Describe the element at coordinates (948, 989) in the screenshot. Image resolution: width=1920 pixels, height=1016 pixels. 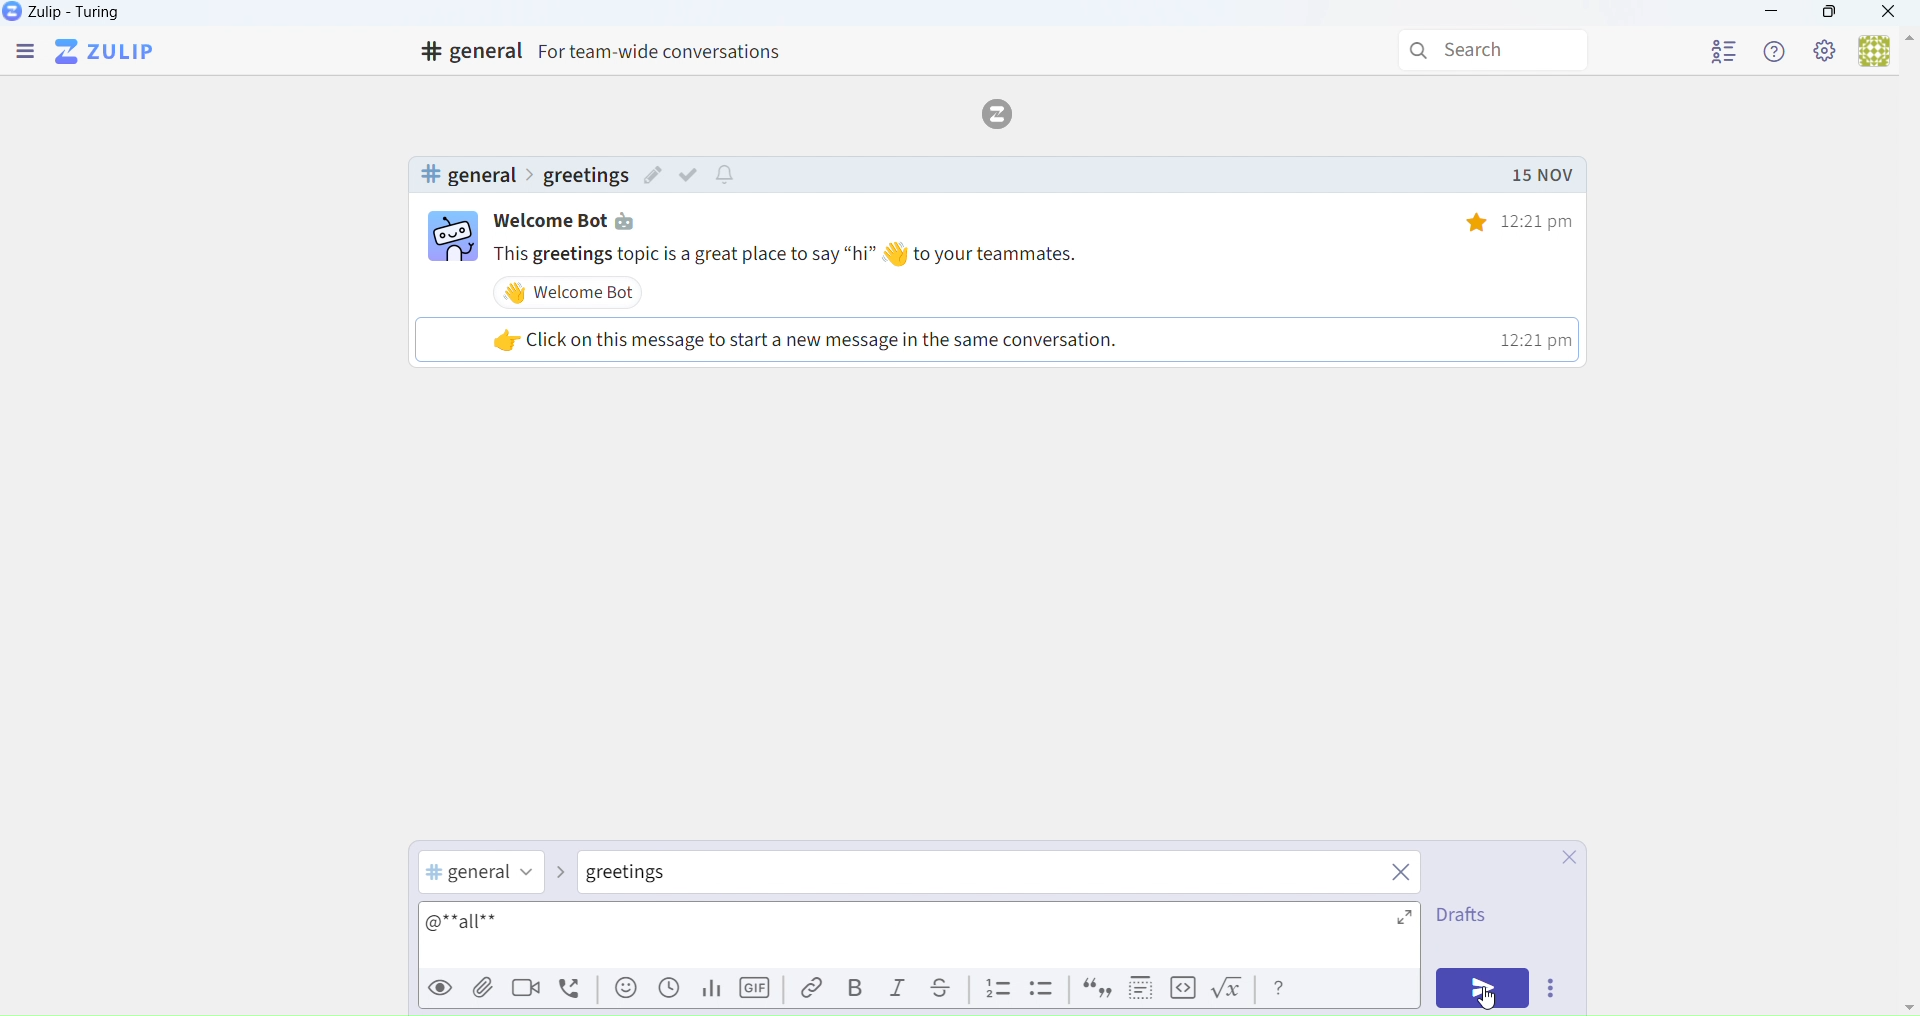
I see `Underline` at that location.